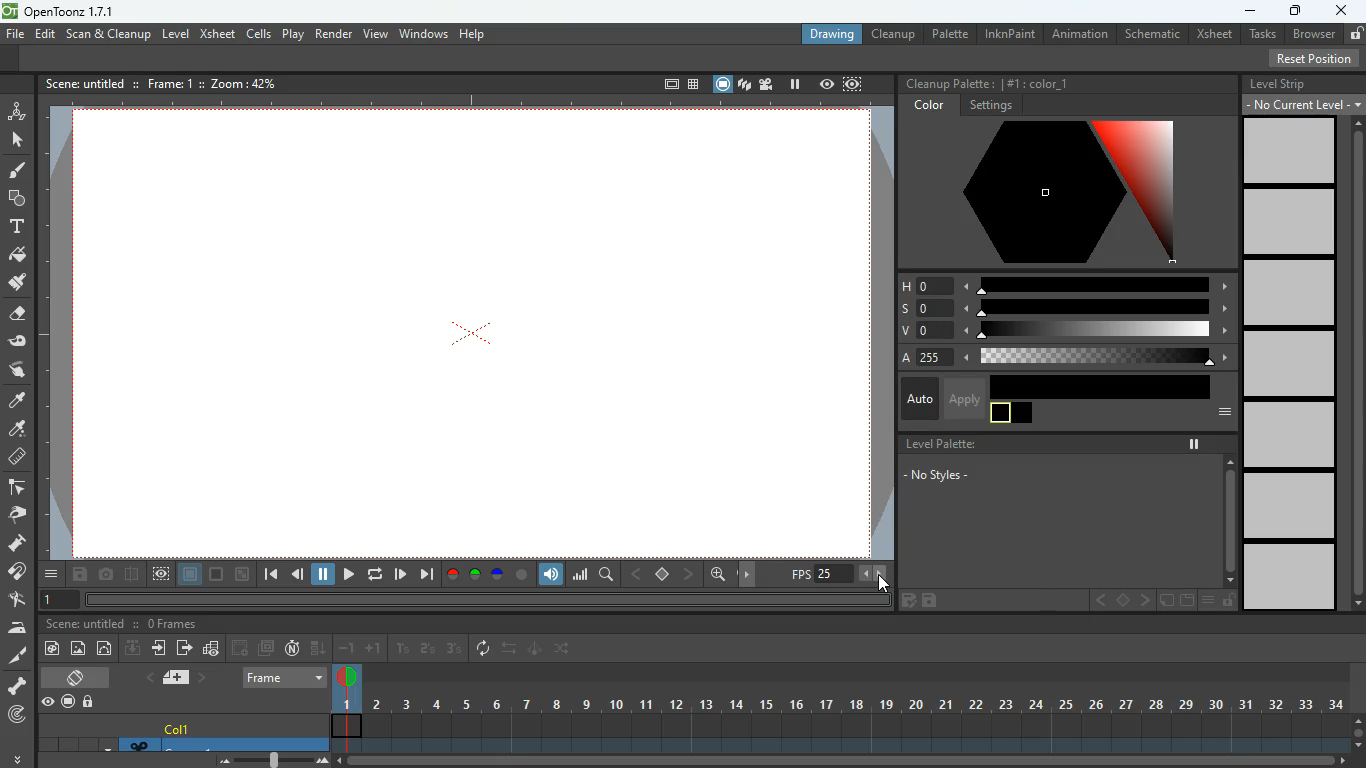  I want to click on scroll bar, so click(844, 760).